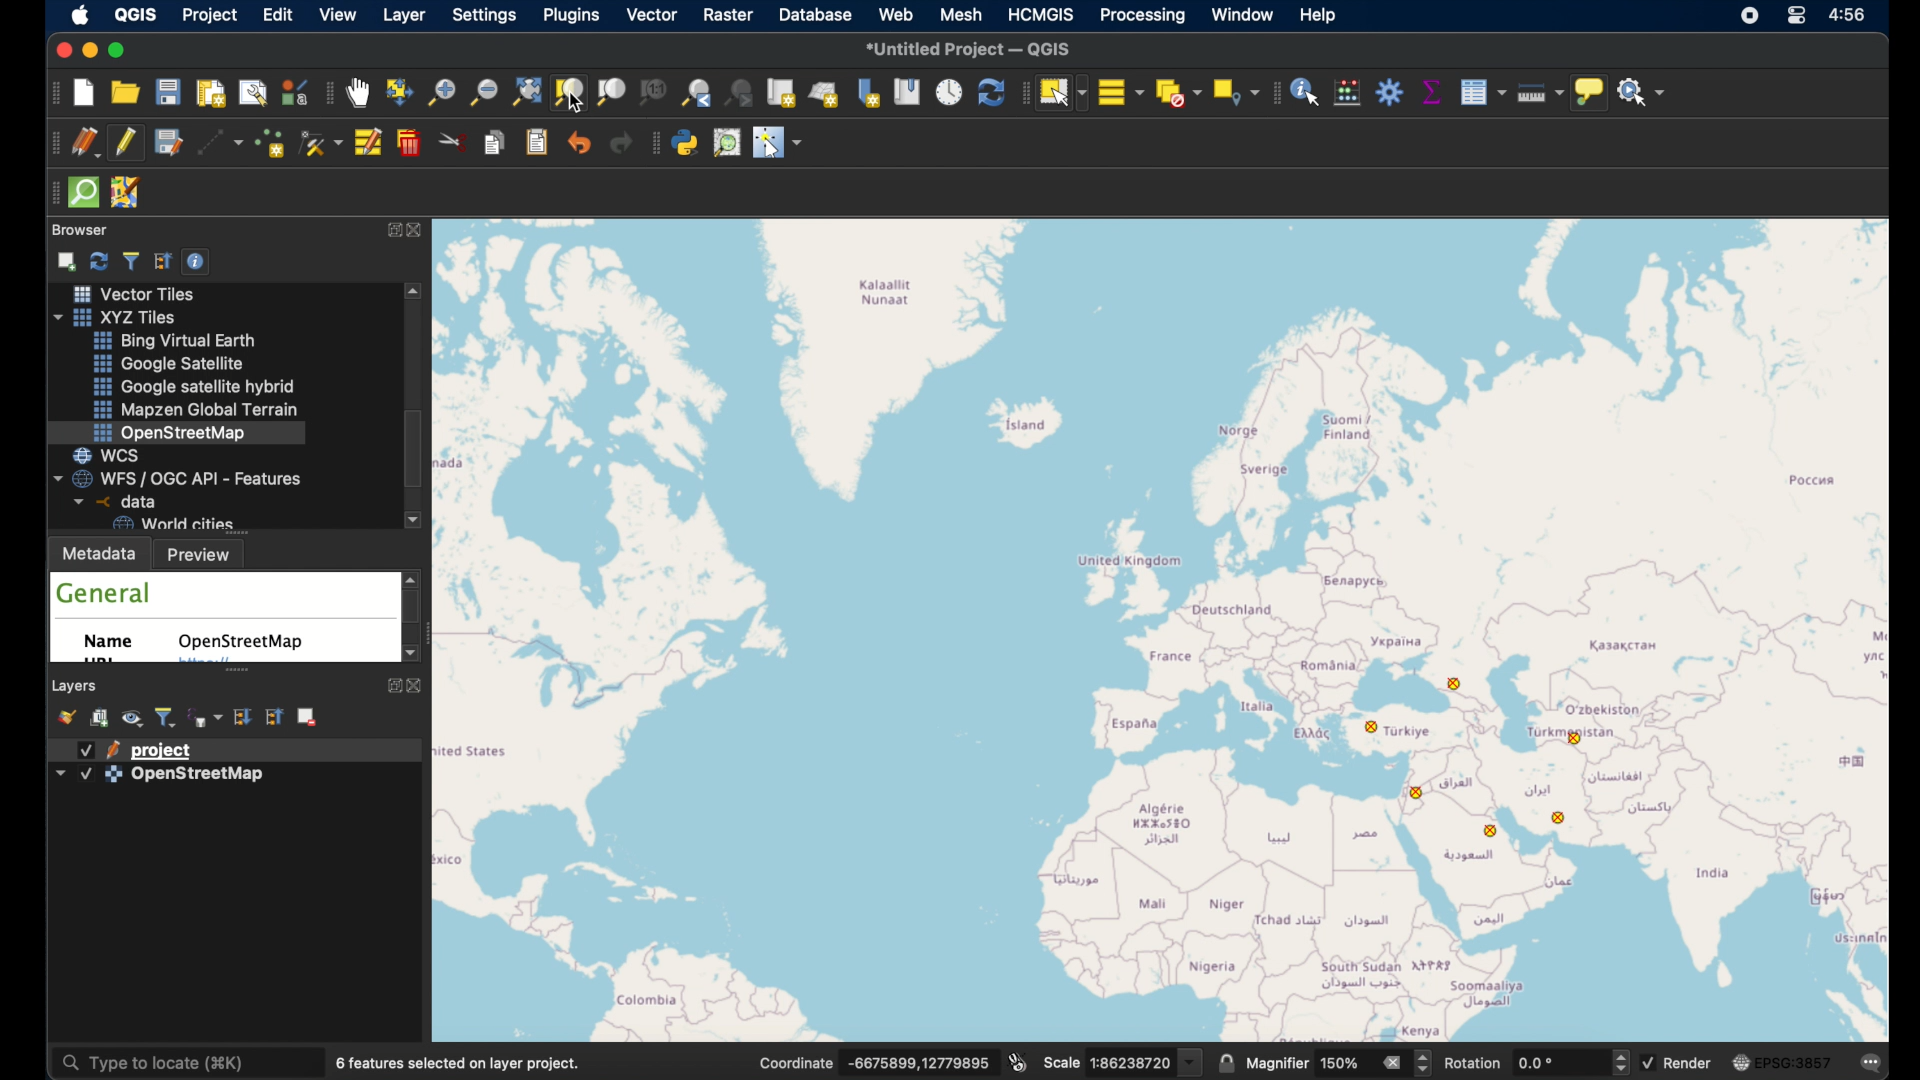 The image size is (1920, 1080). What do you see at coordinates (1373, 727) in the screenshot?
I see `point feature` at bounding box center [1373, 727].